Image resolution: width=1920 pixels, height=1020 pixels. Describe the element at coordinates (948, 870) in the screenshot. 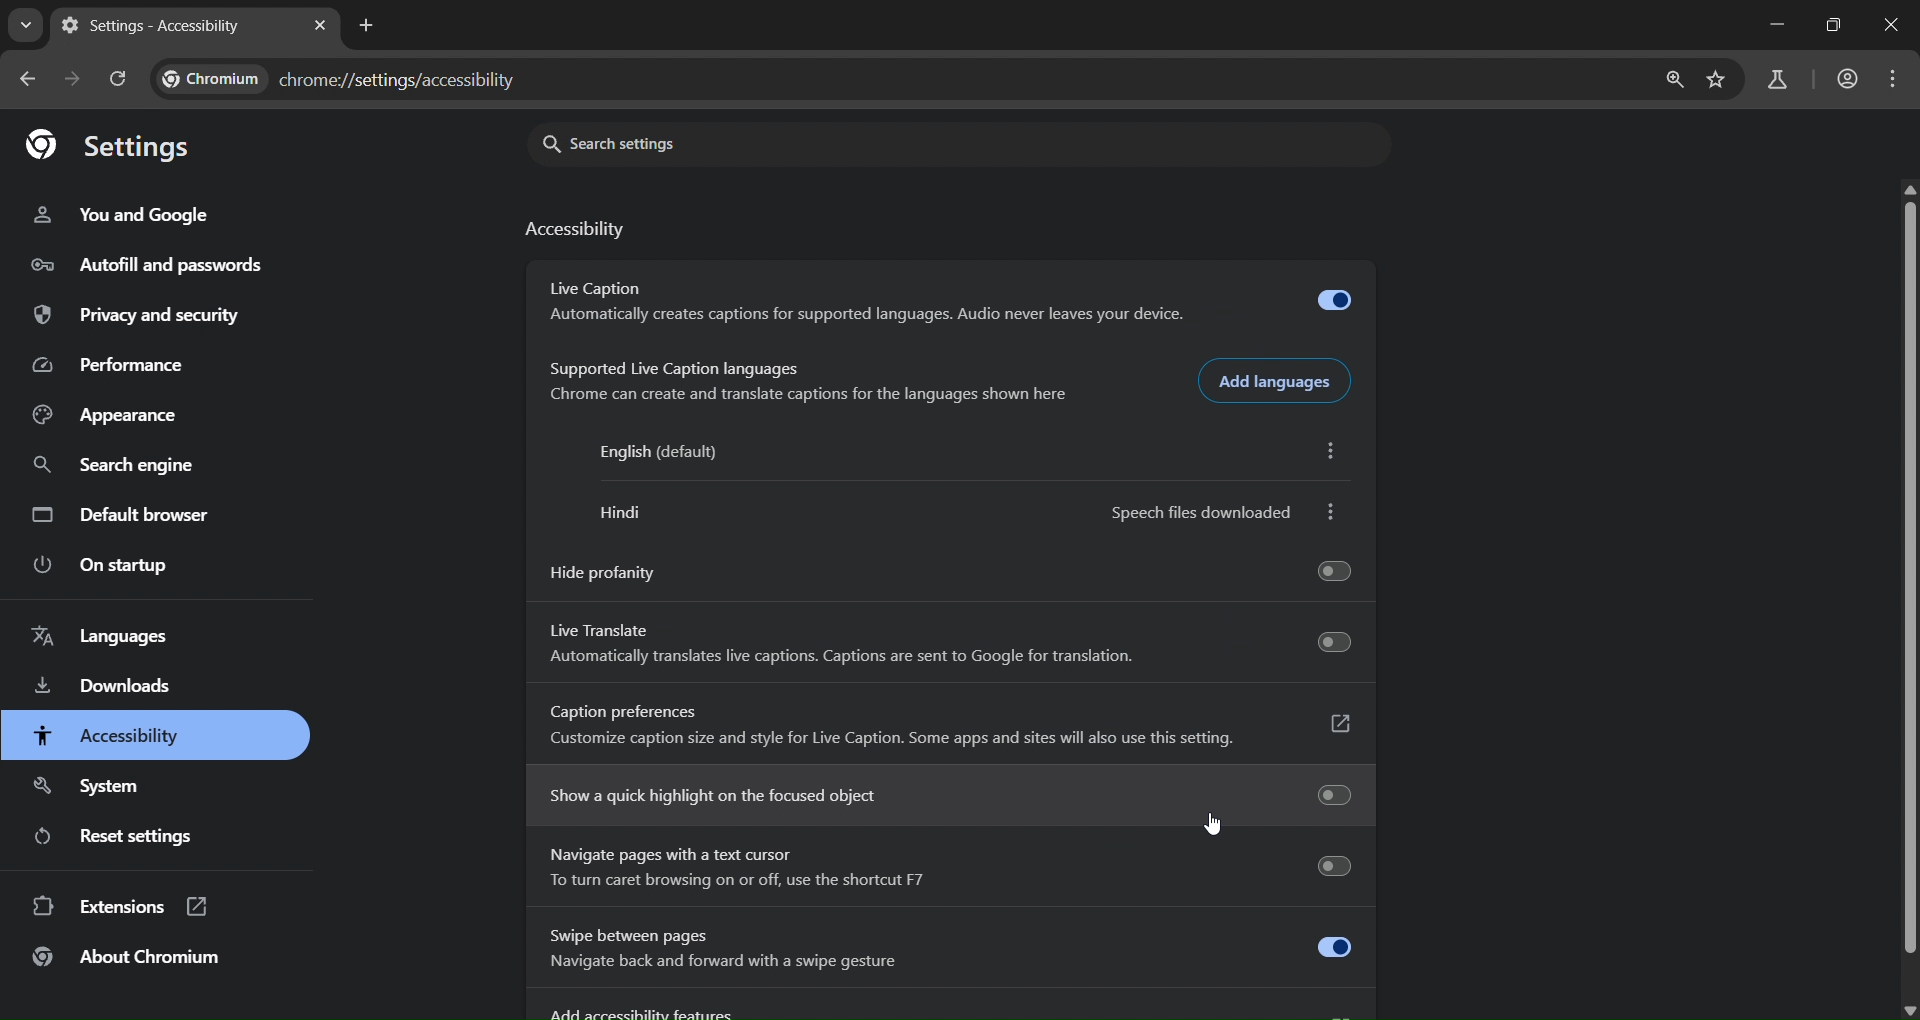

I see `Navigate pages with a text cursor @To turn caret browsing on or off, use the shortcut F7` at that location.